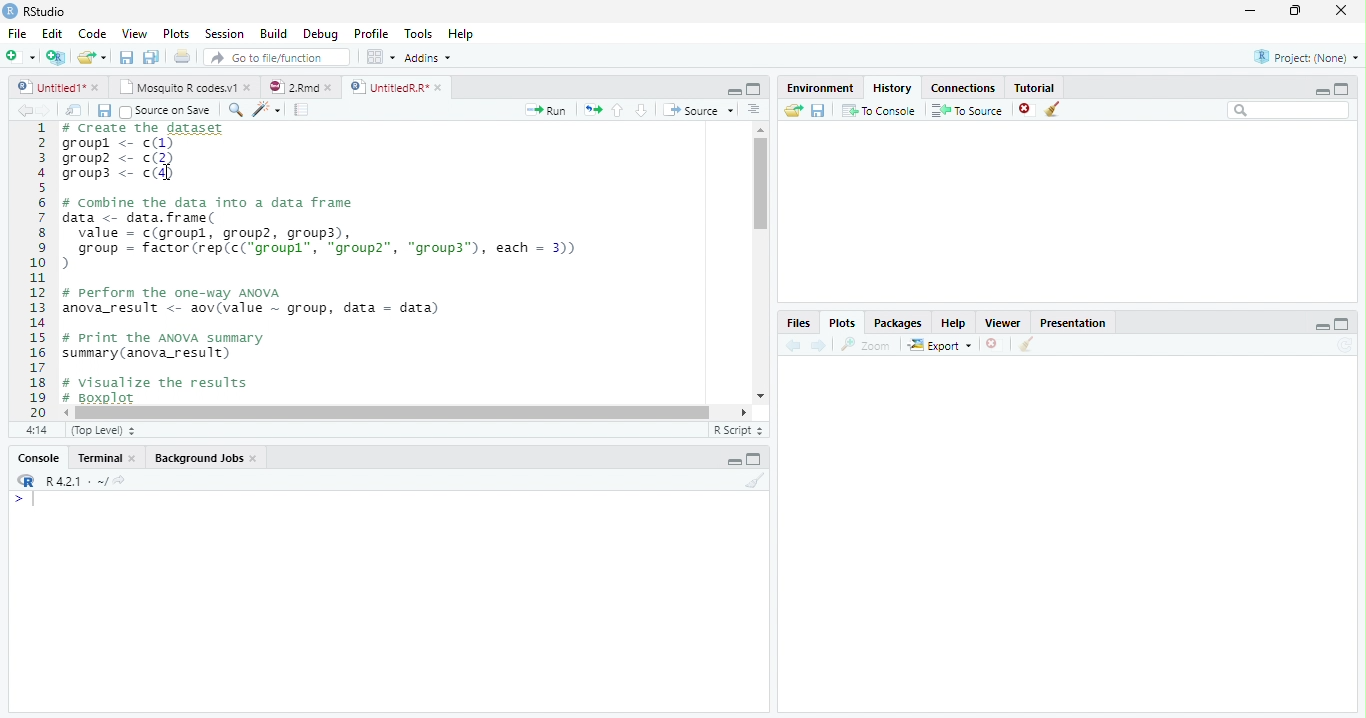 The image size is (1366, 718). What do you see at coordinates (396, 87) in the screenshot?
I see `Untitled R*` at bounding box center [396, 87].